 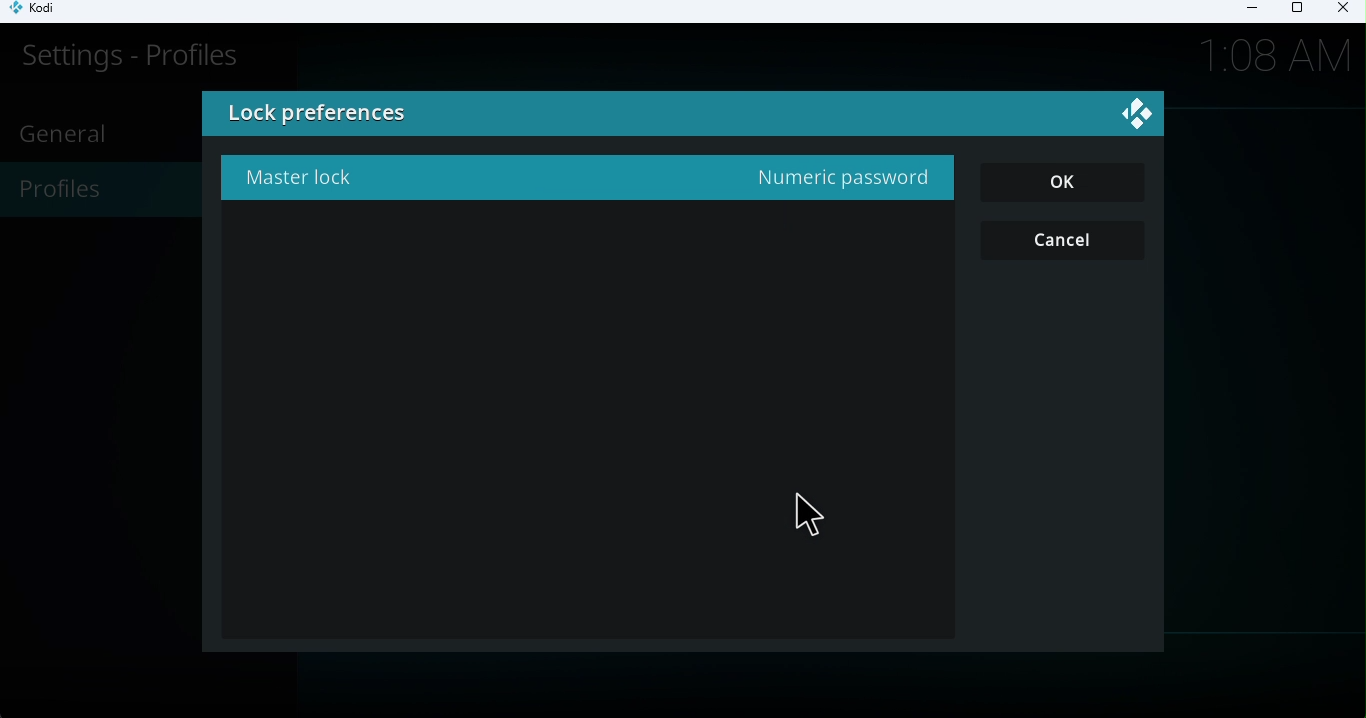 I want to click on Master lock, so click(x=578, y=180).